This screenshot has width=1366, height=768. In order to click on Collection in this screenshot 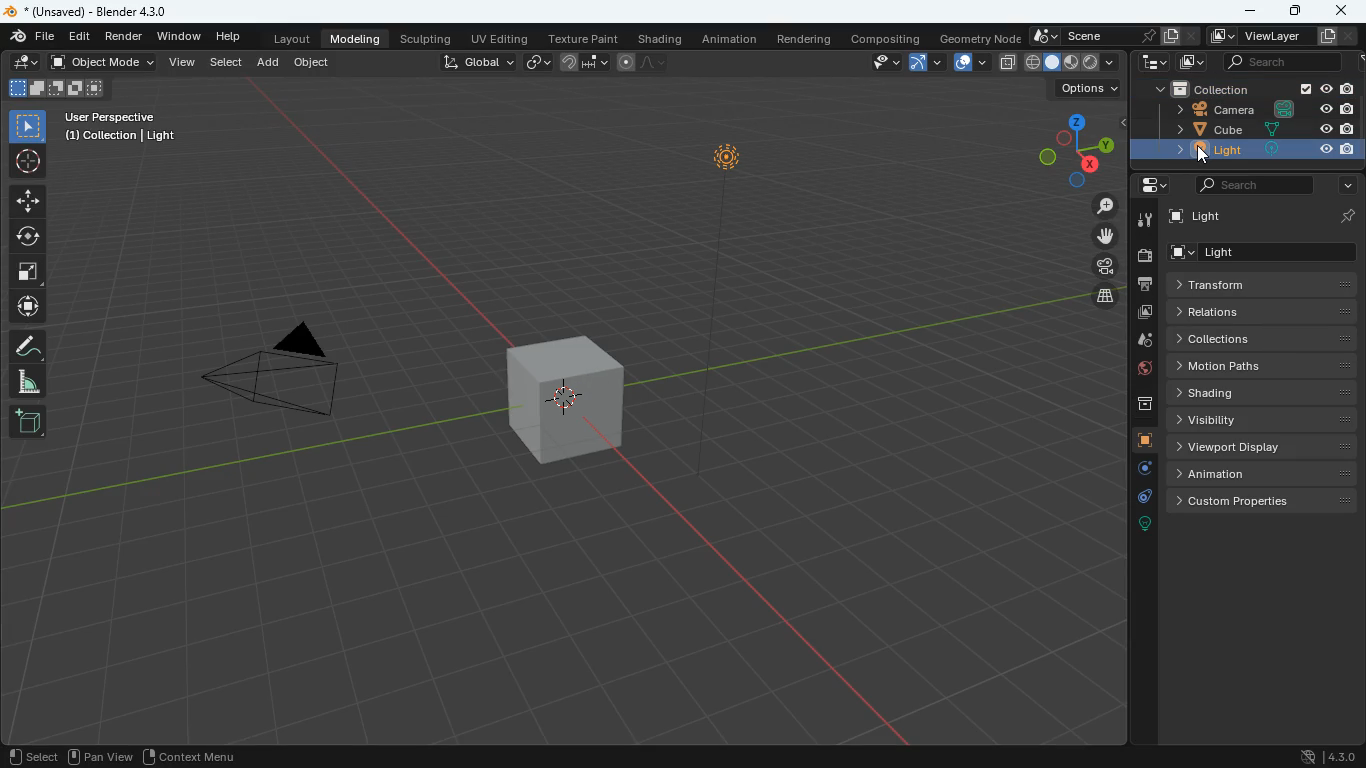, I will do `click(1256, 89)`.